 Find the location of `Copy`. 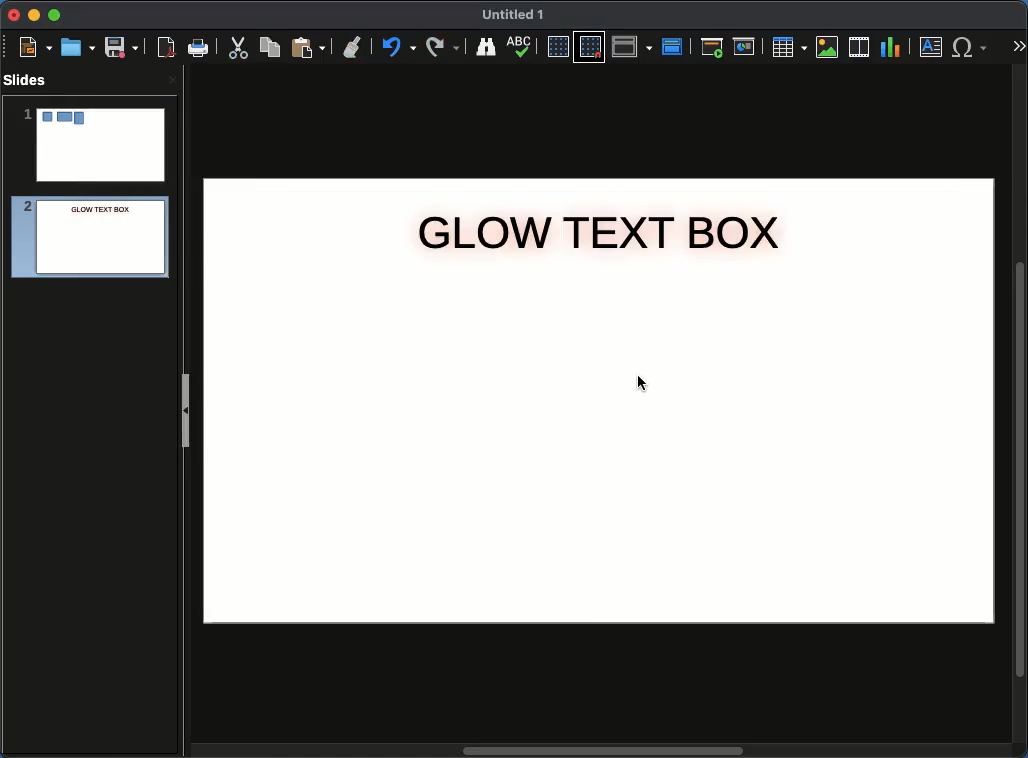

Copy is located at coordinates (270, 46).